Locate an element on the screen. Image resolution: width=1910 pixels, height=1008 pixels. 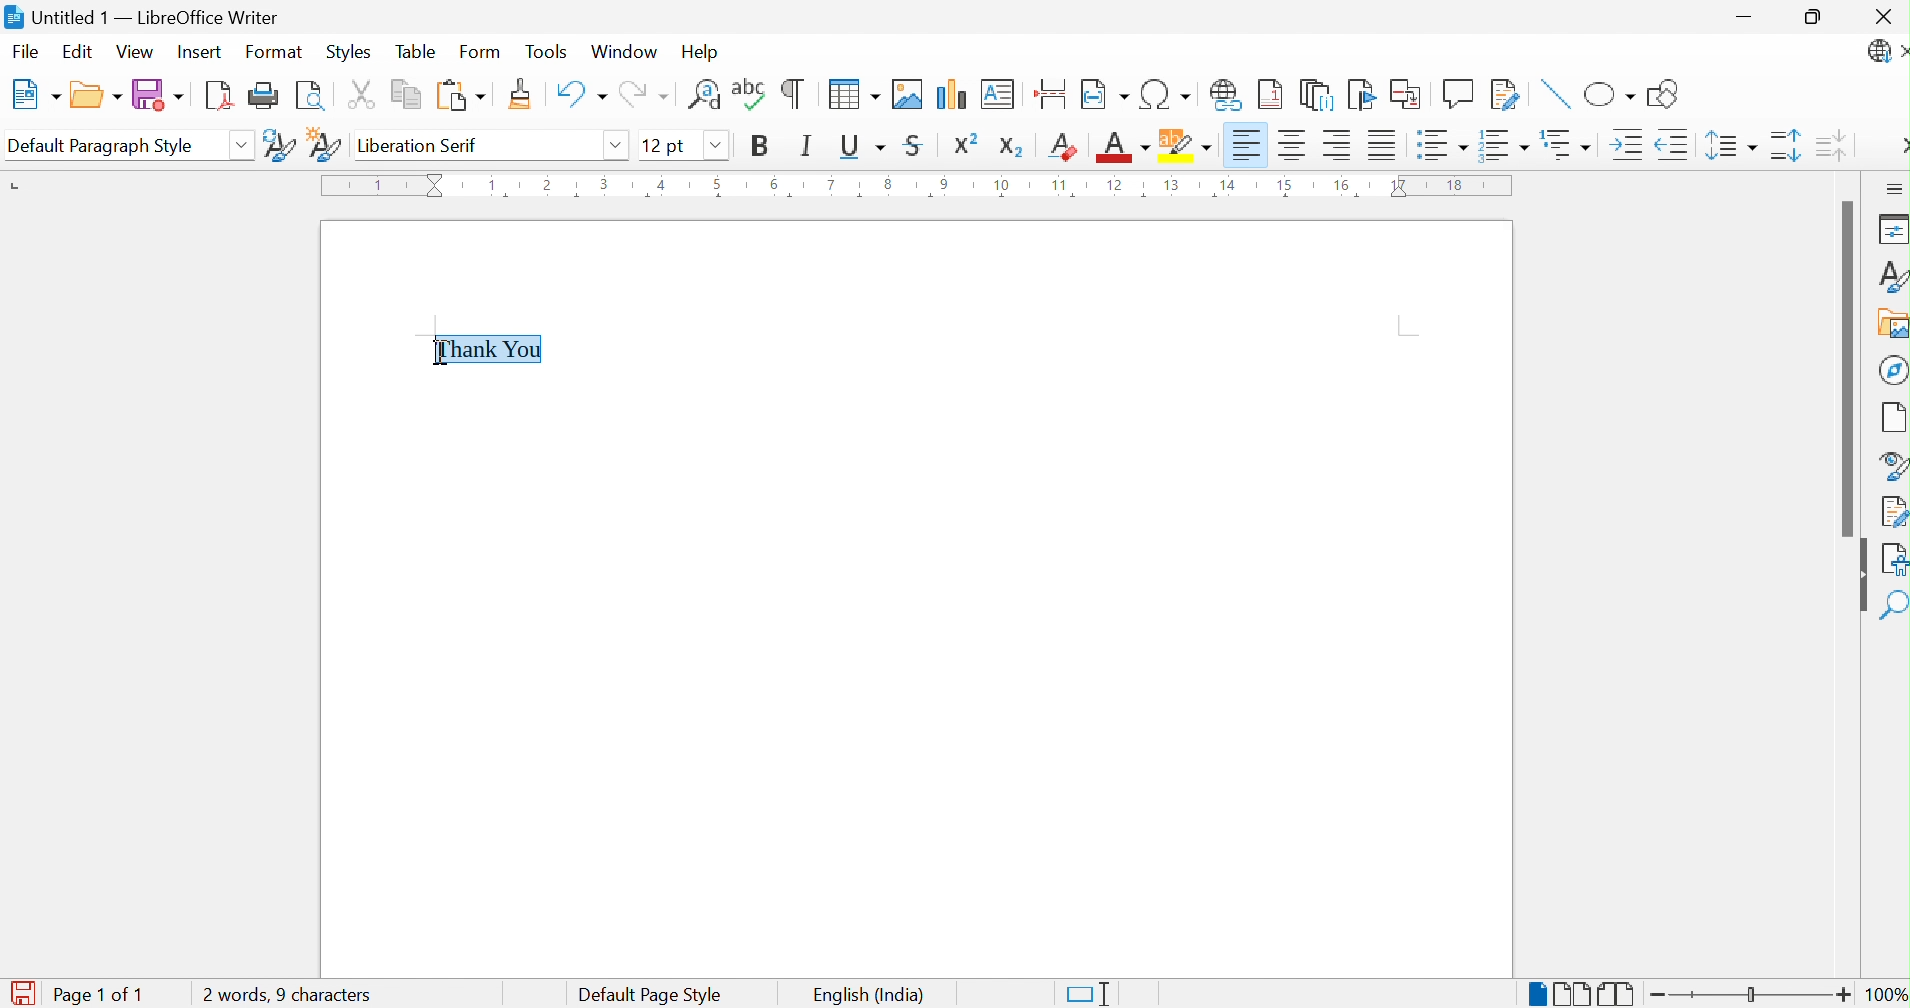
Bold is located at coordinates (761, 143).